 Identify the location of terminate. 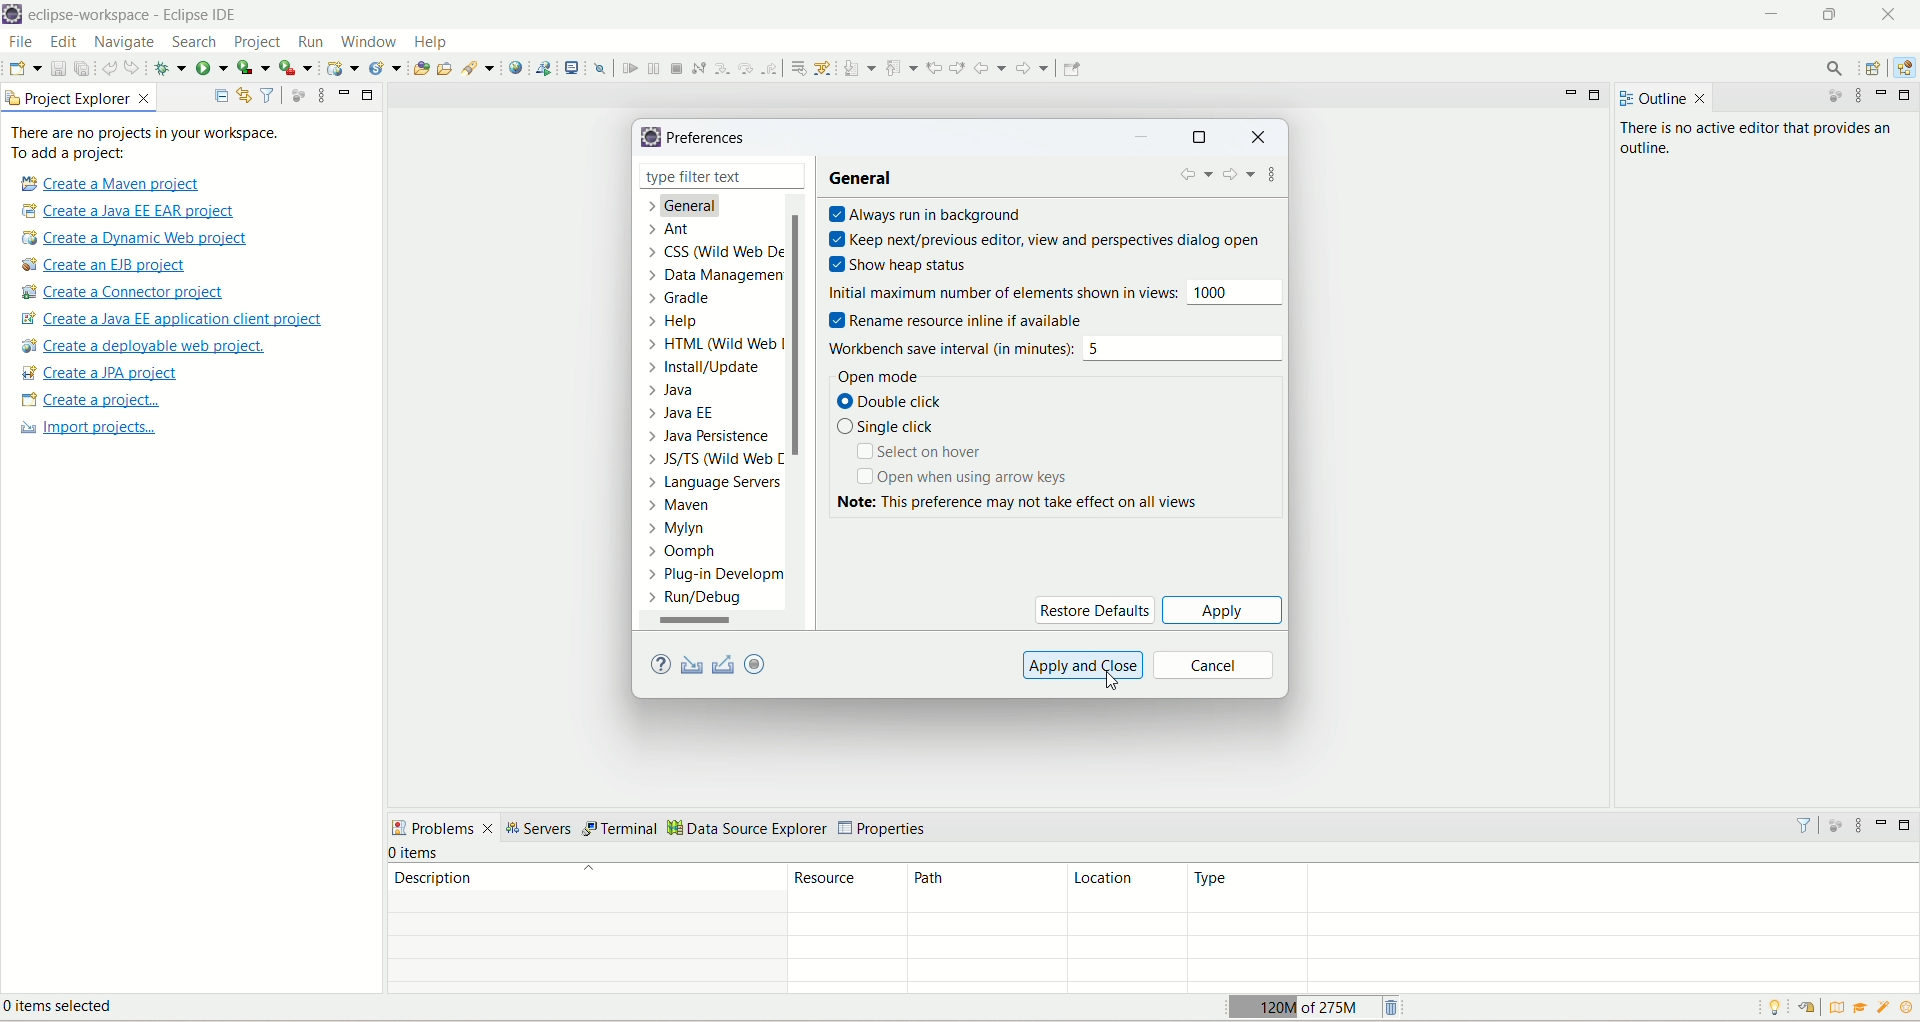
(679, 68).